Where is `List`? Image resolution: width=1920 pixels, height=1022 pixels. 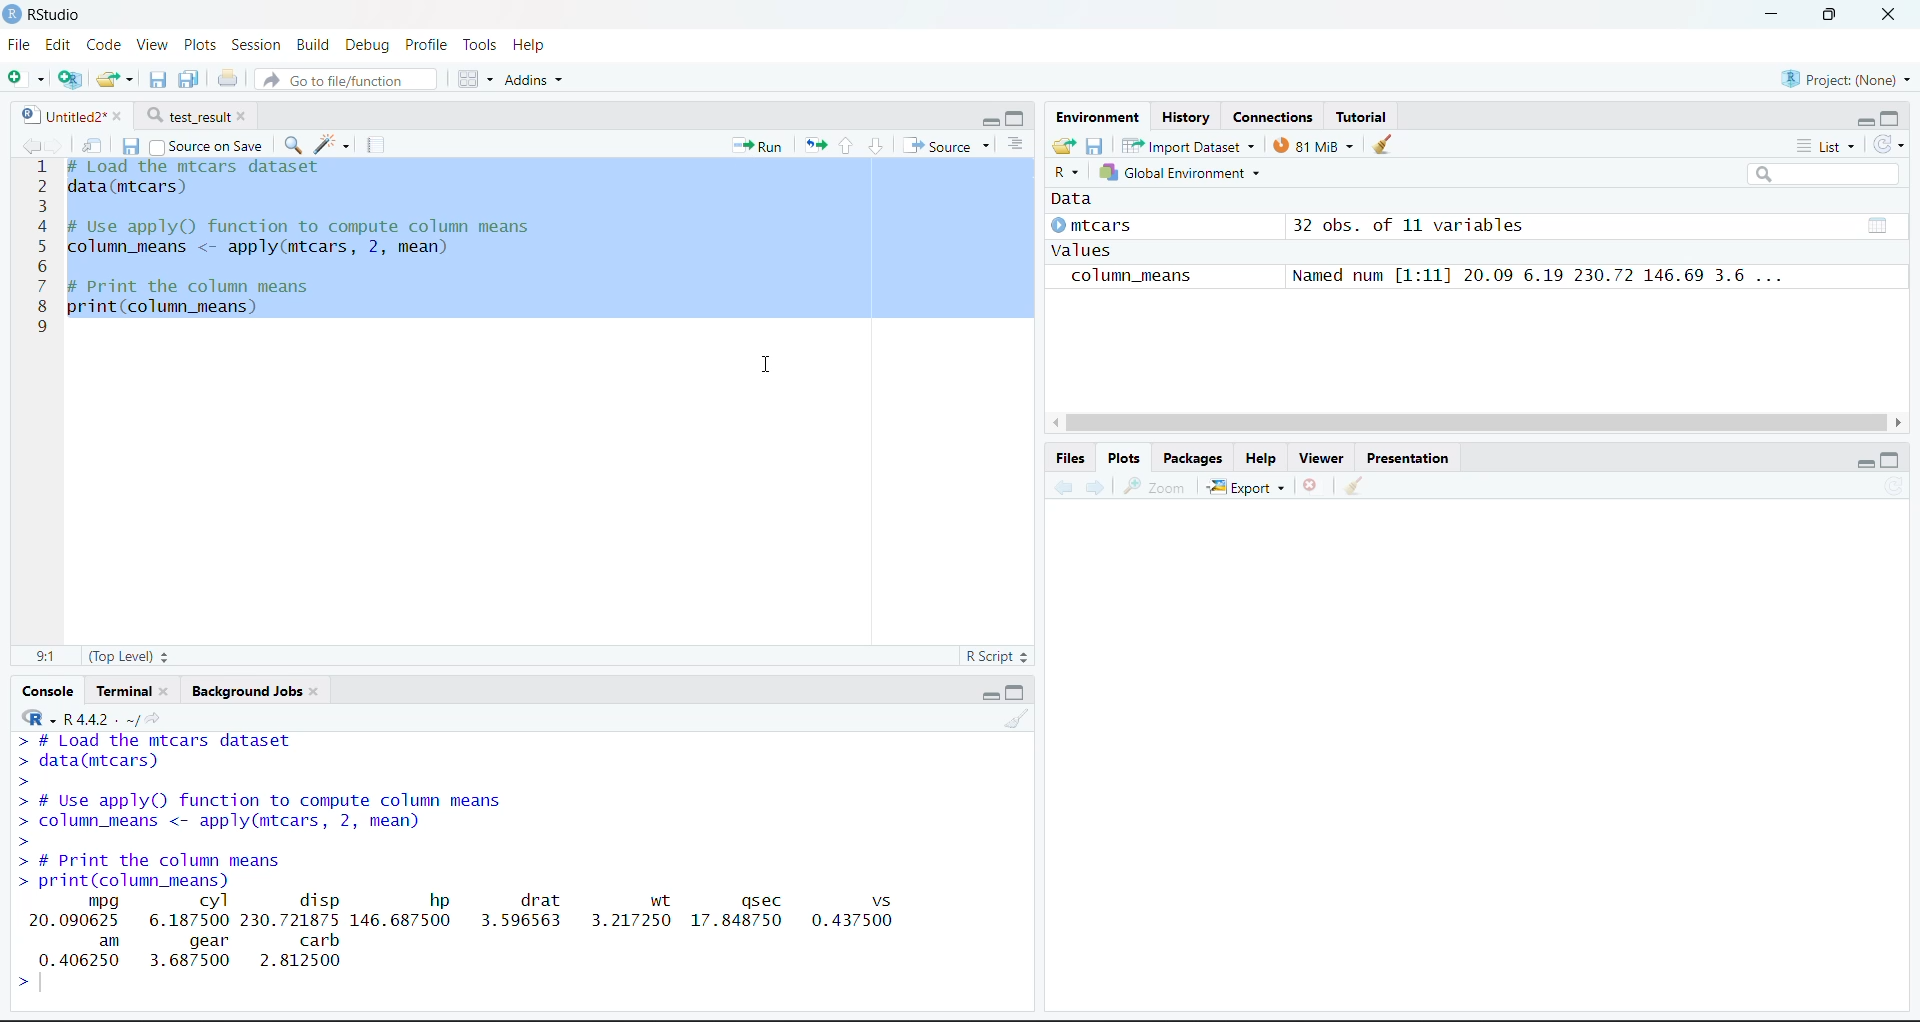
List is located at coordinates (1018, 144).